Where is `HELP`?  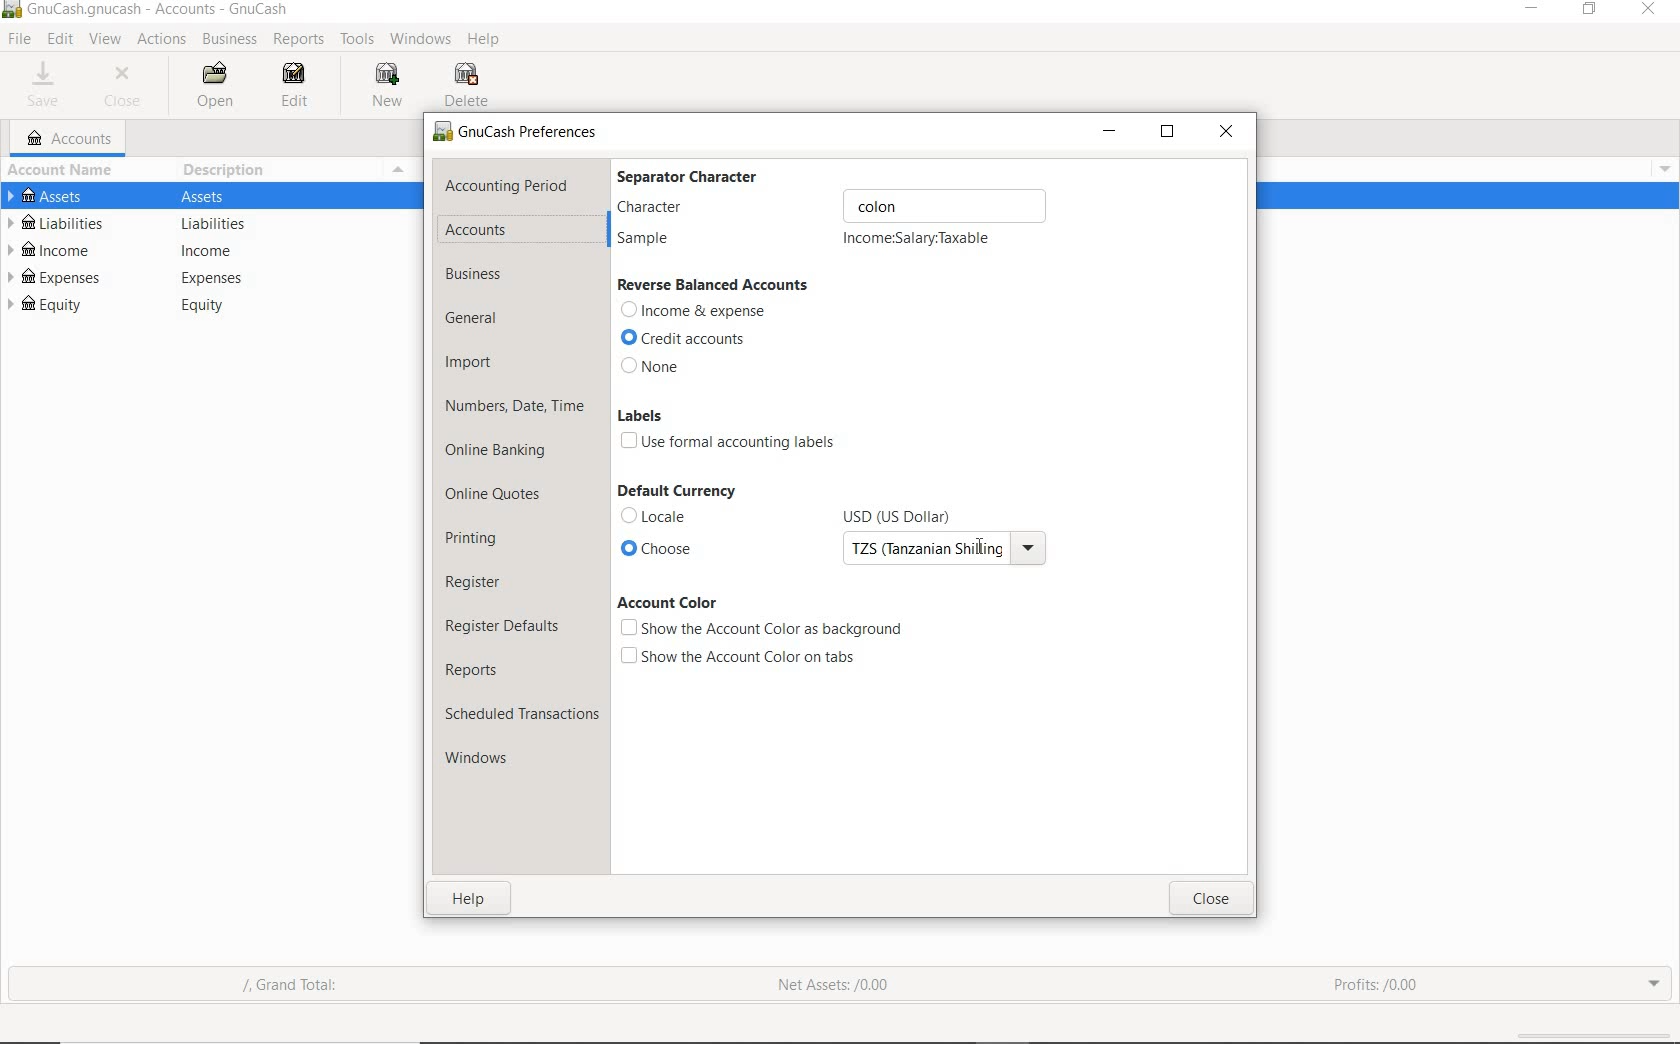 HELP is located at coordinates (487, 40).